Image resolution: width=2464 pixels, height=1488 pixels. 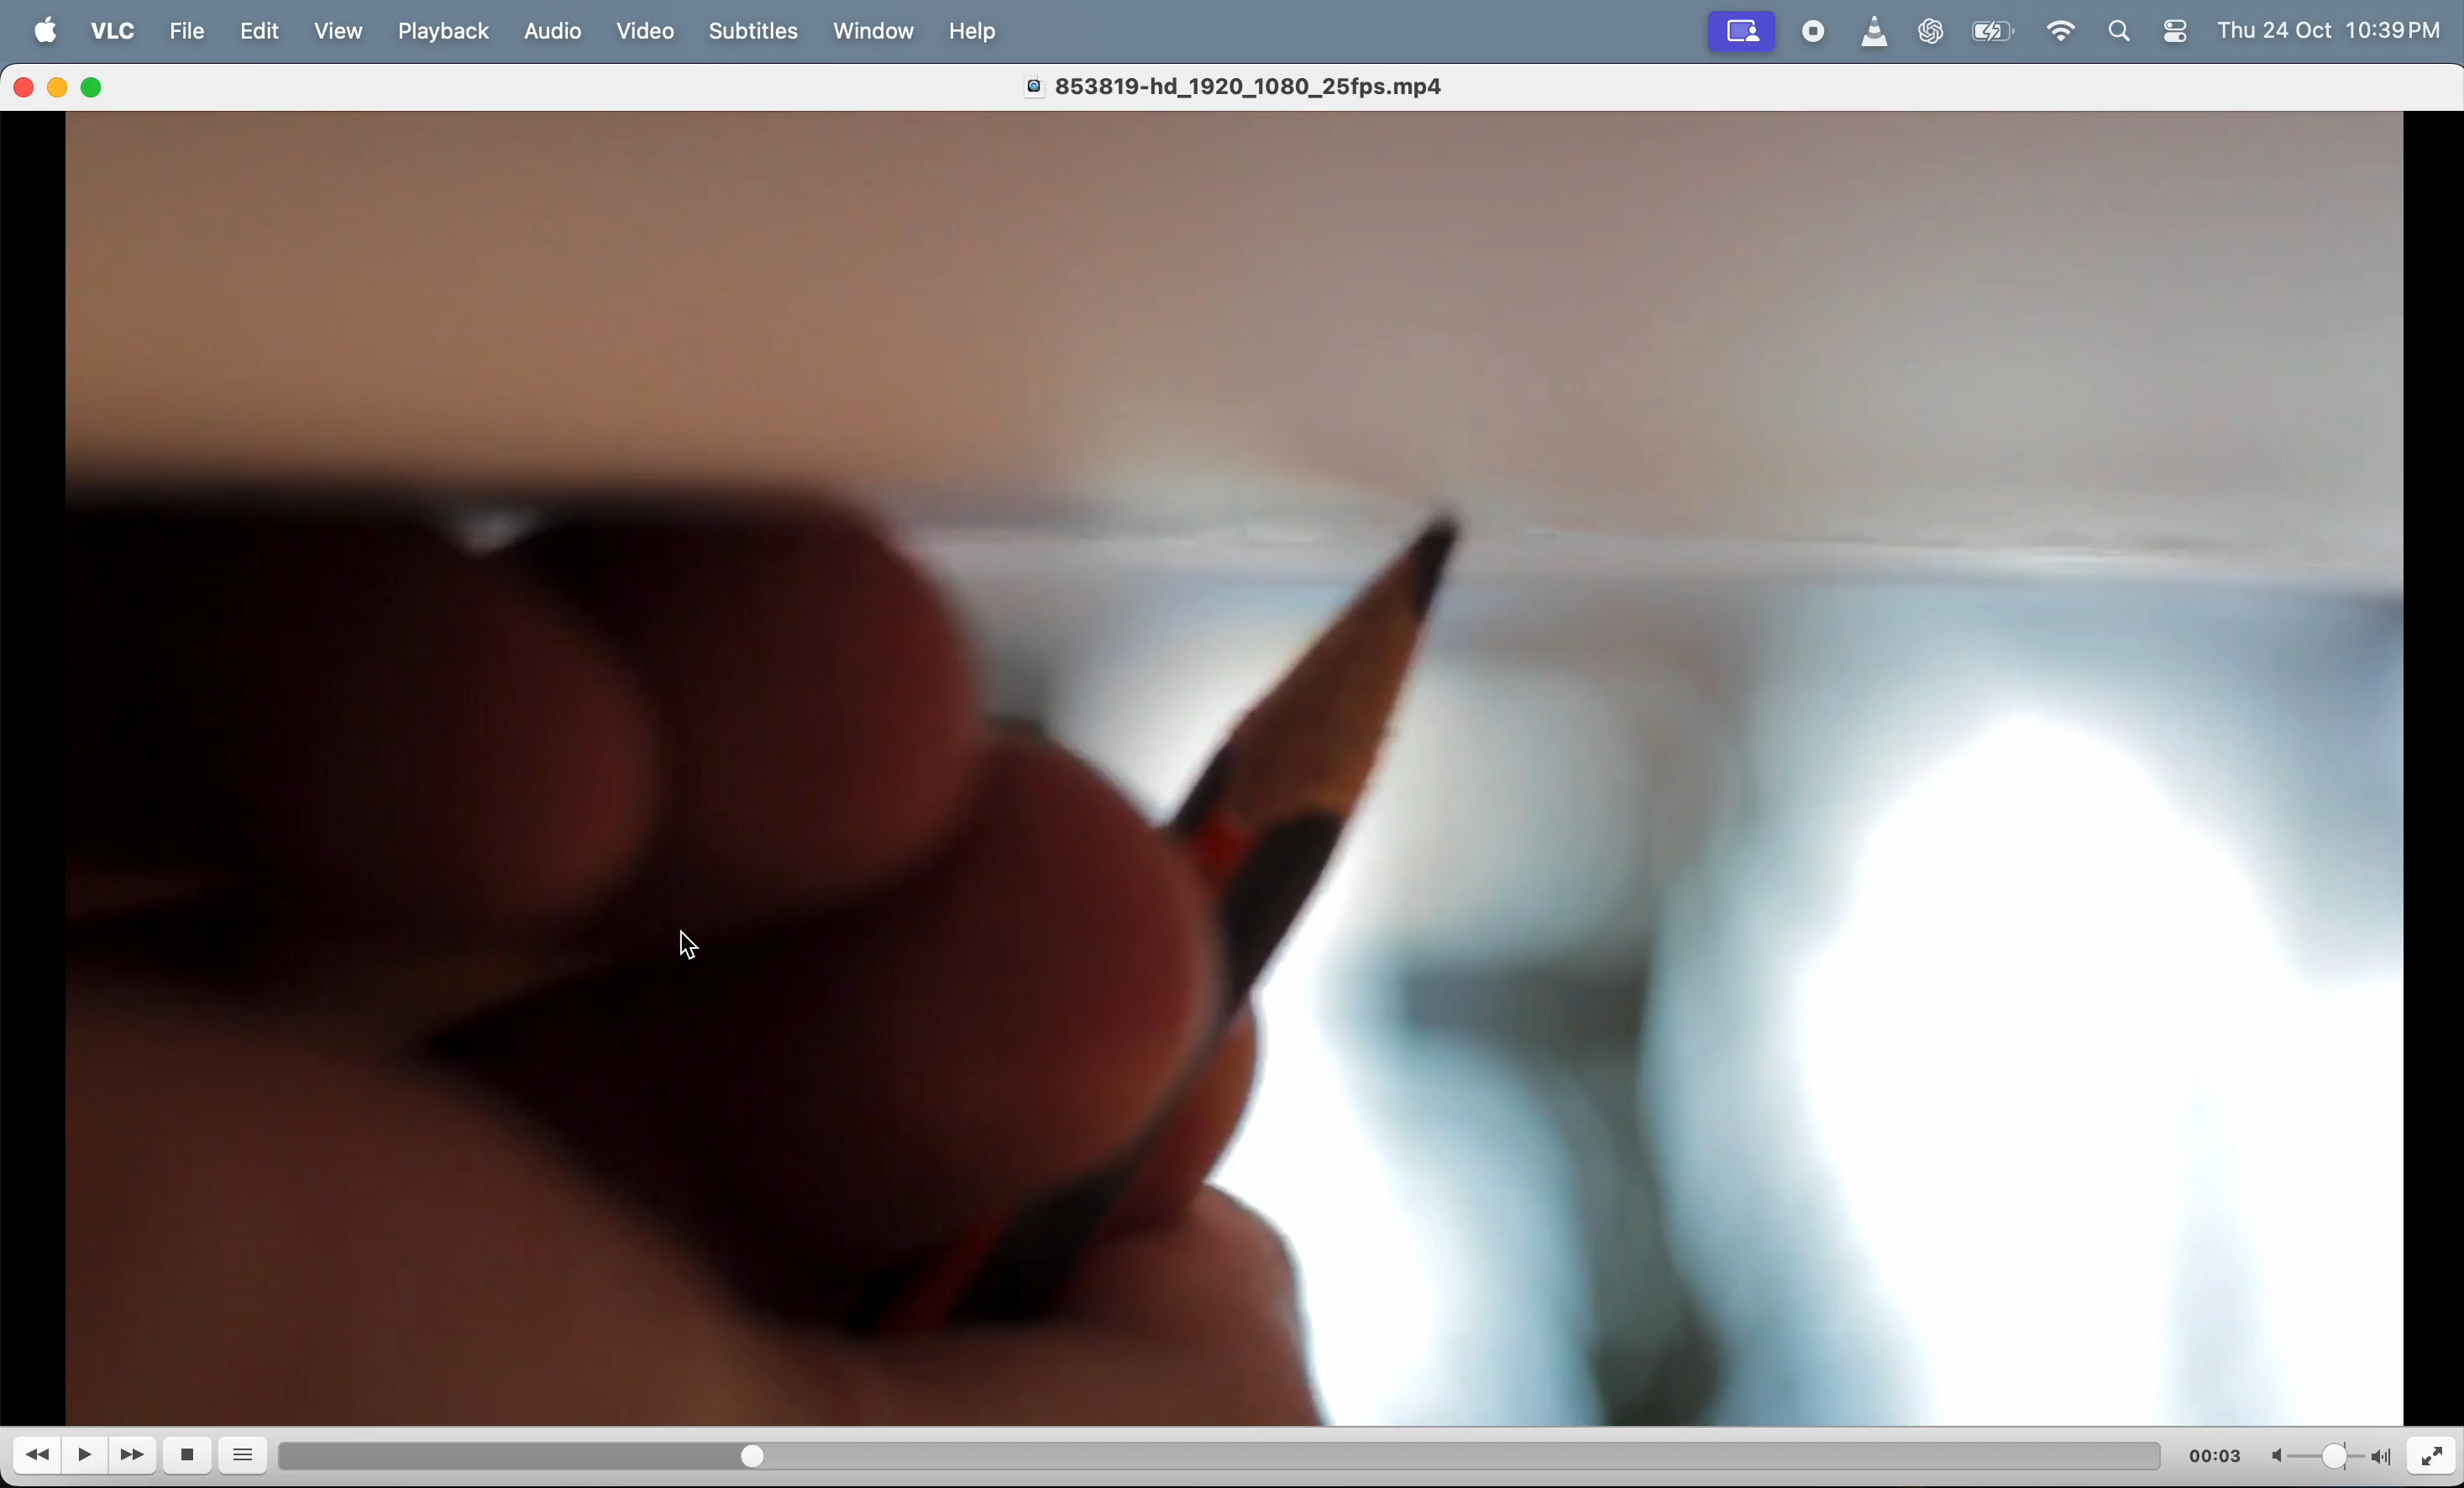 What do you see at coordinates (193, 1456) in the screenshot?
I see `stop` at bounding box center [193, 1456].